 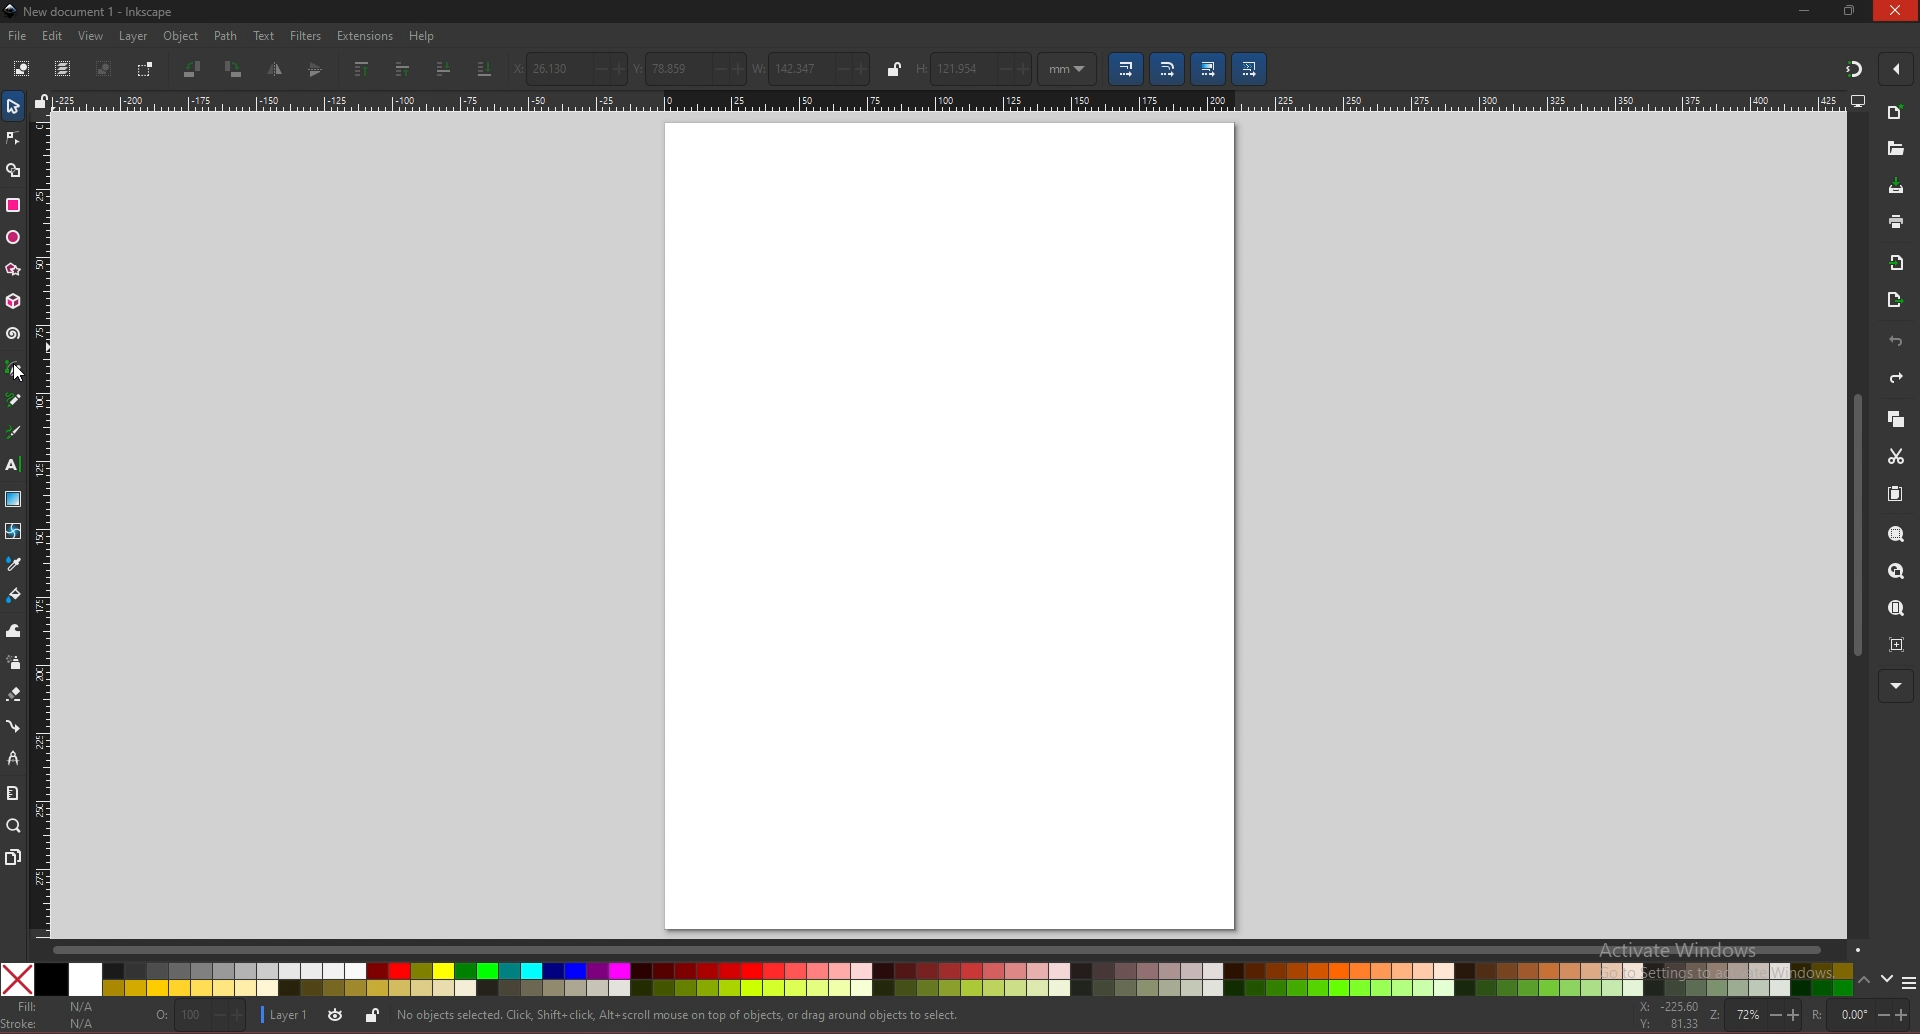 I want to click on horizontal rule, so click(x=948, y=100).